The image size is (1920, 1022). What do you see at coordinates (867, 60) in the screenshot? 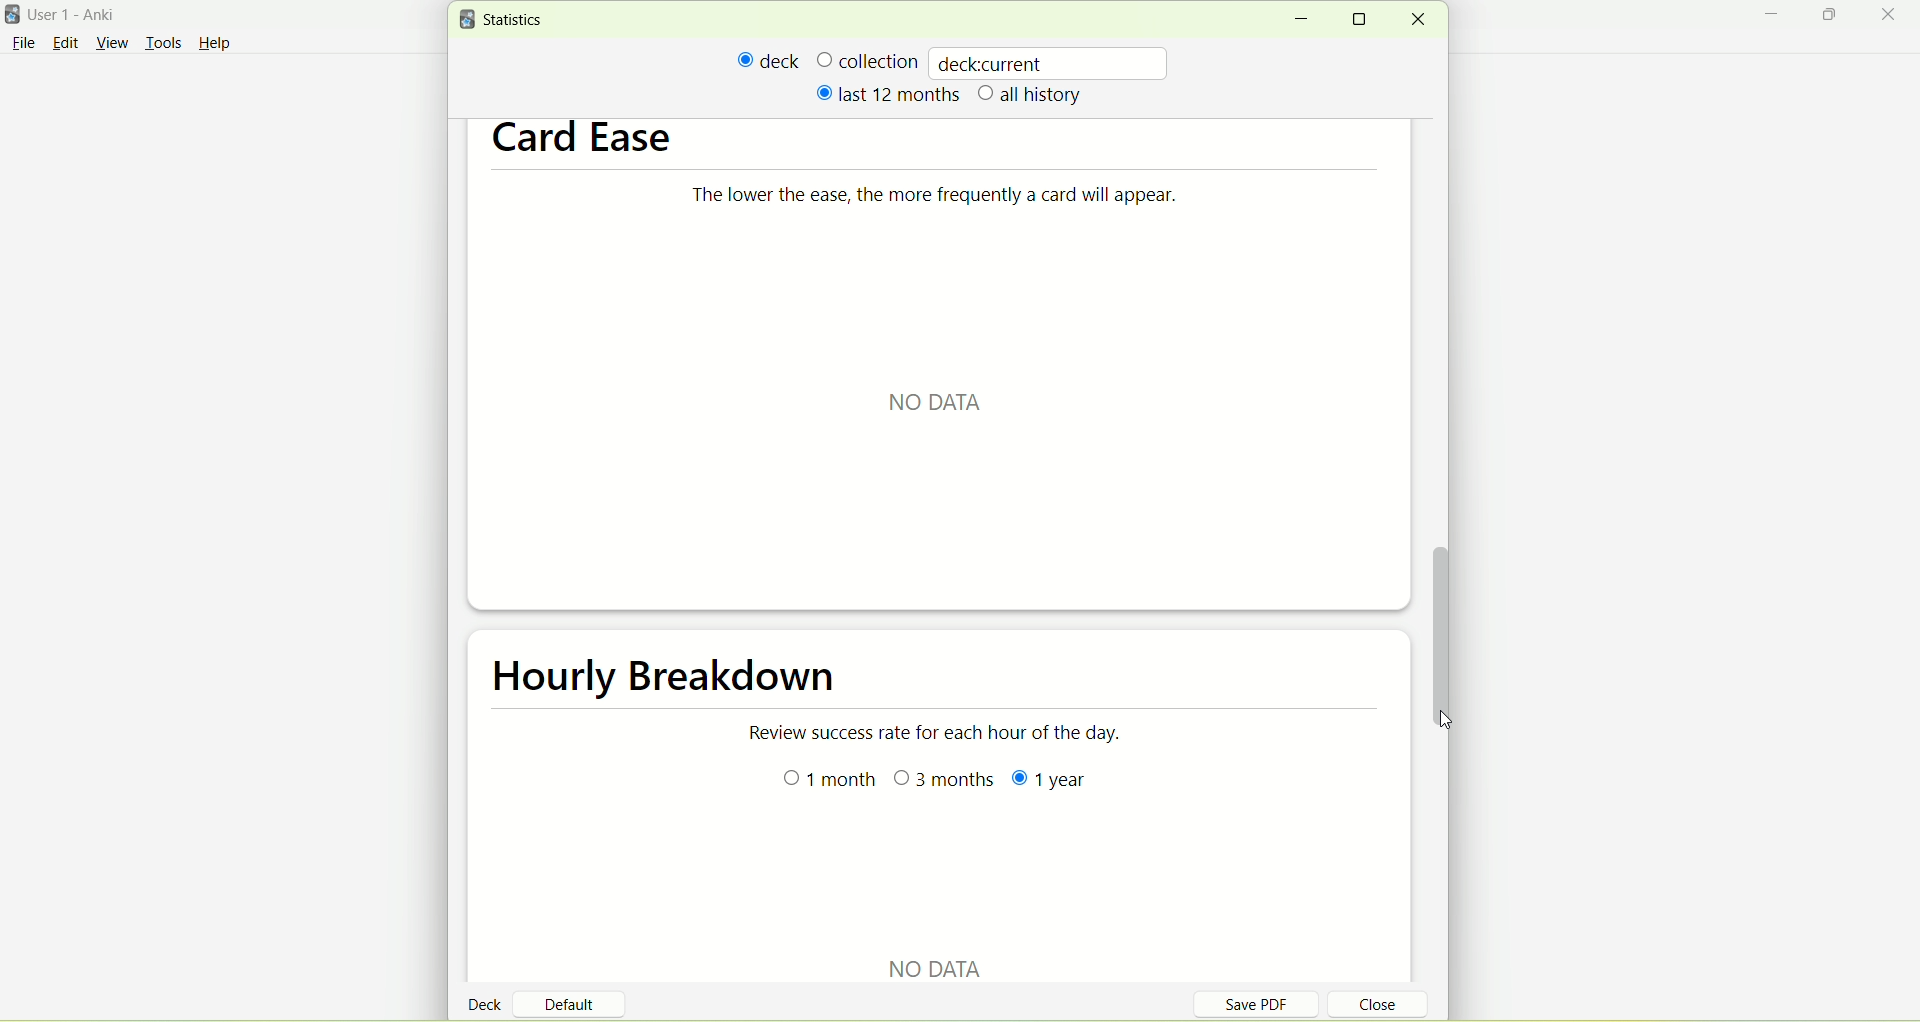
I see `collection` at bounding box center [867, 60].